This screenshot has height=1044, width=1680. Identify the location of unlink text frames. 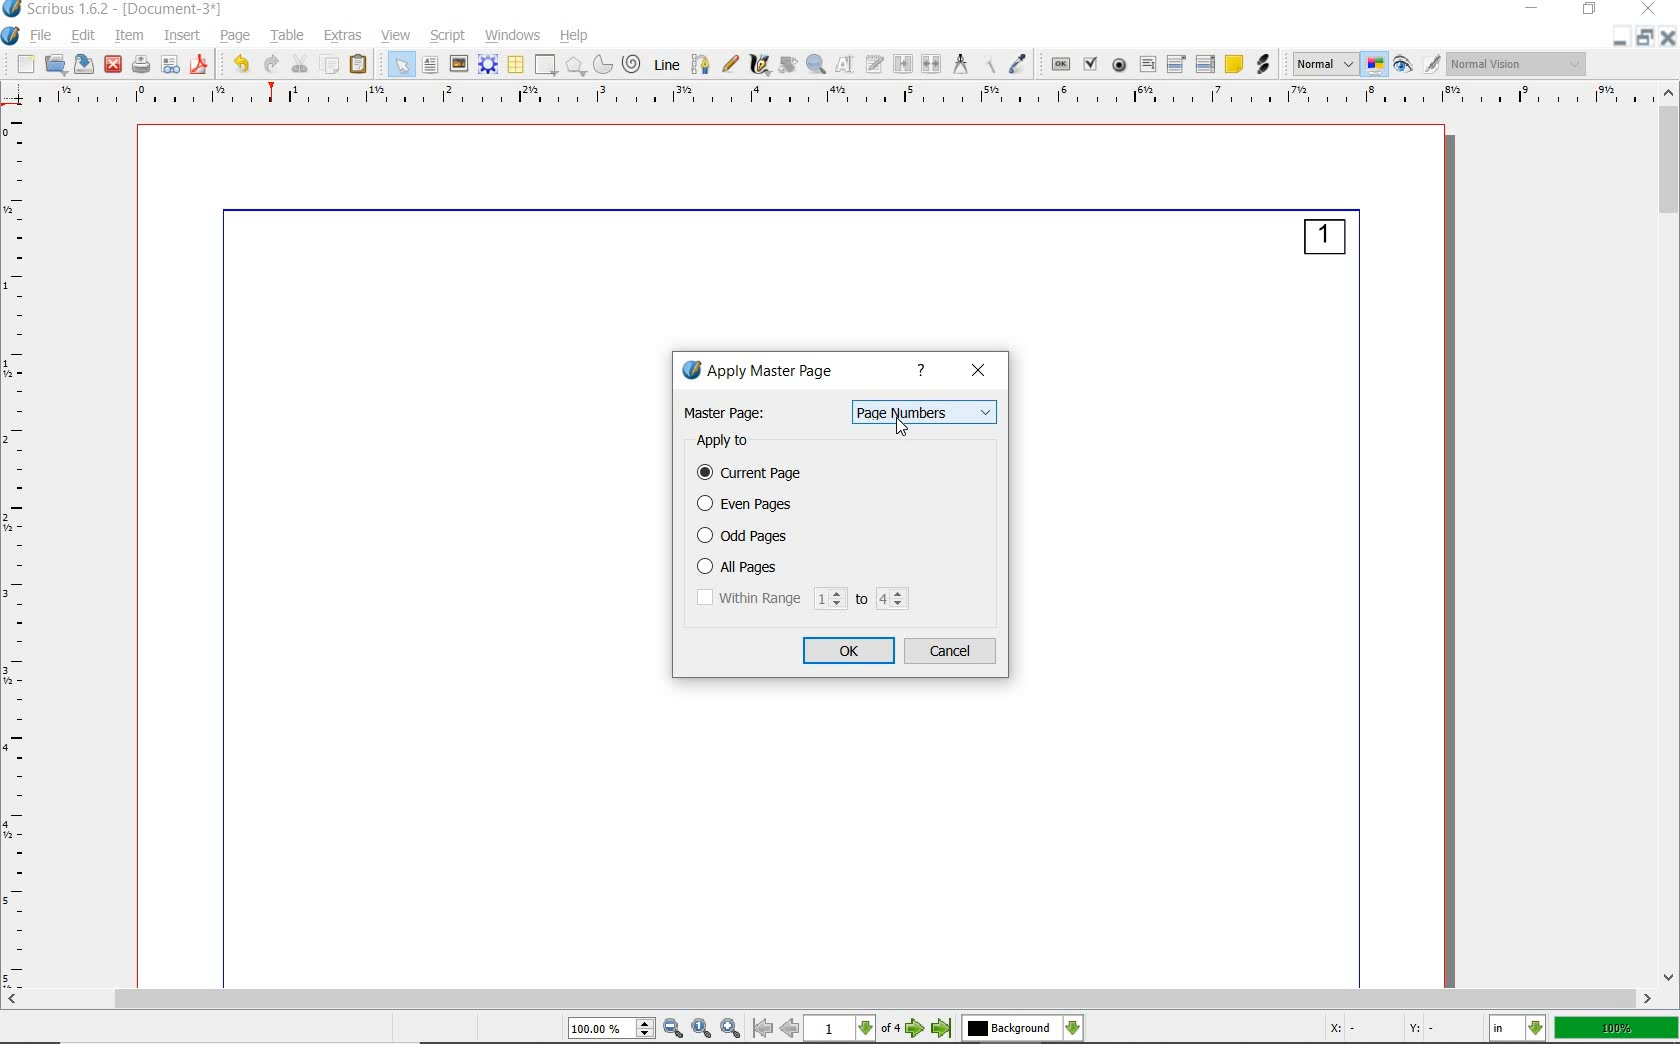
(932, 64).